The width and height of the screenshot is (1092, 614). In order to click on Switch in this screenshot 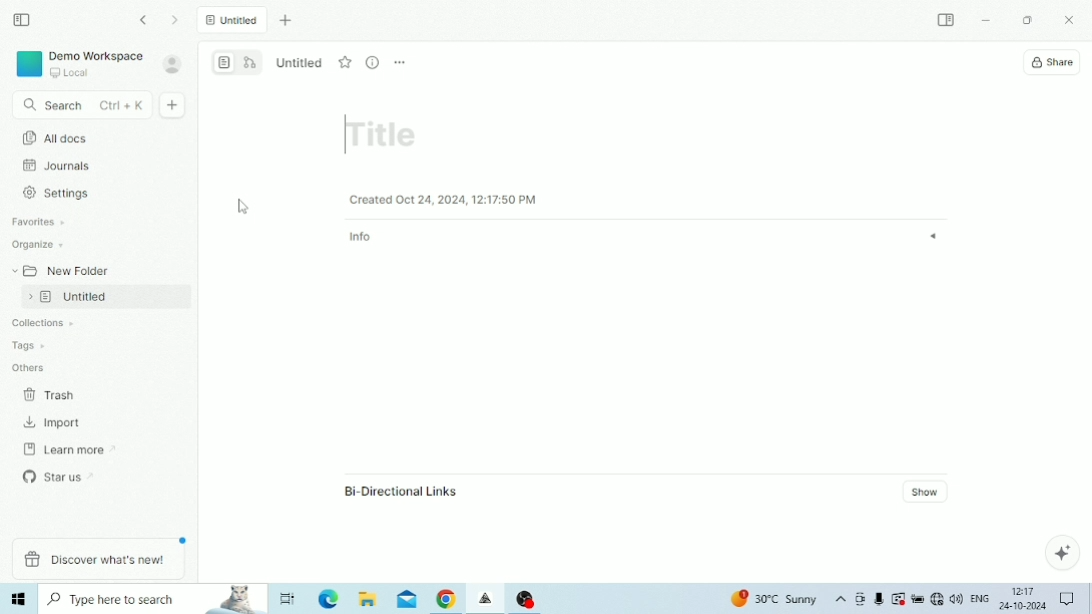, I will do `click(238, 61)`.